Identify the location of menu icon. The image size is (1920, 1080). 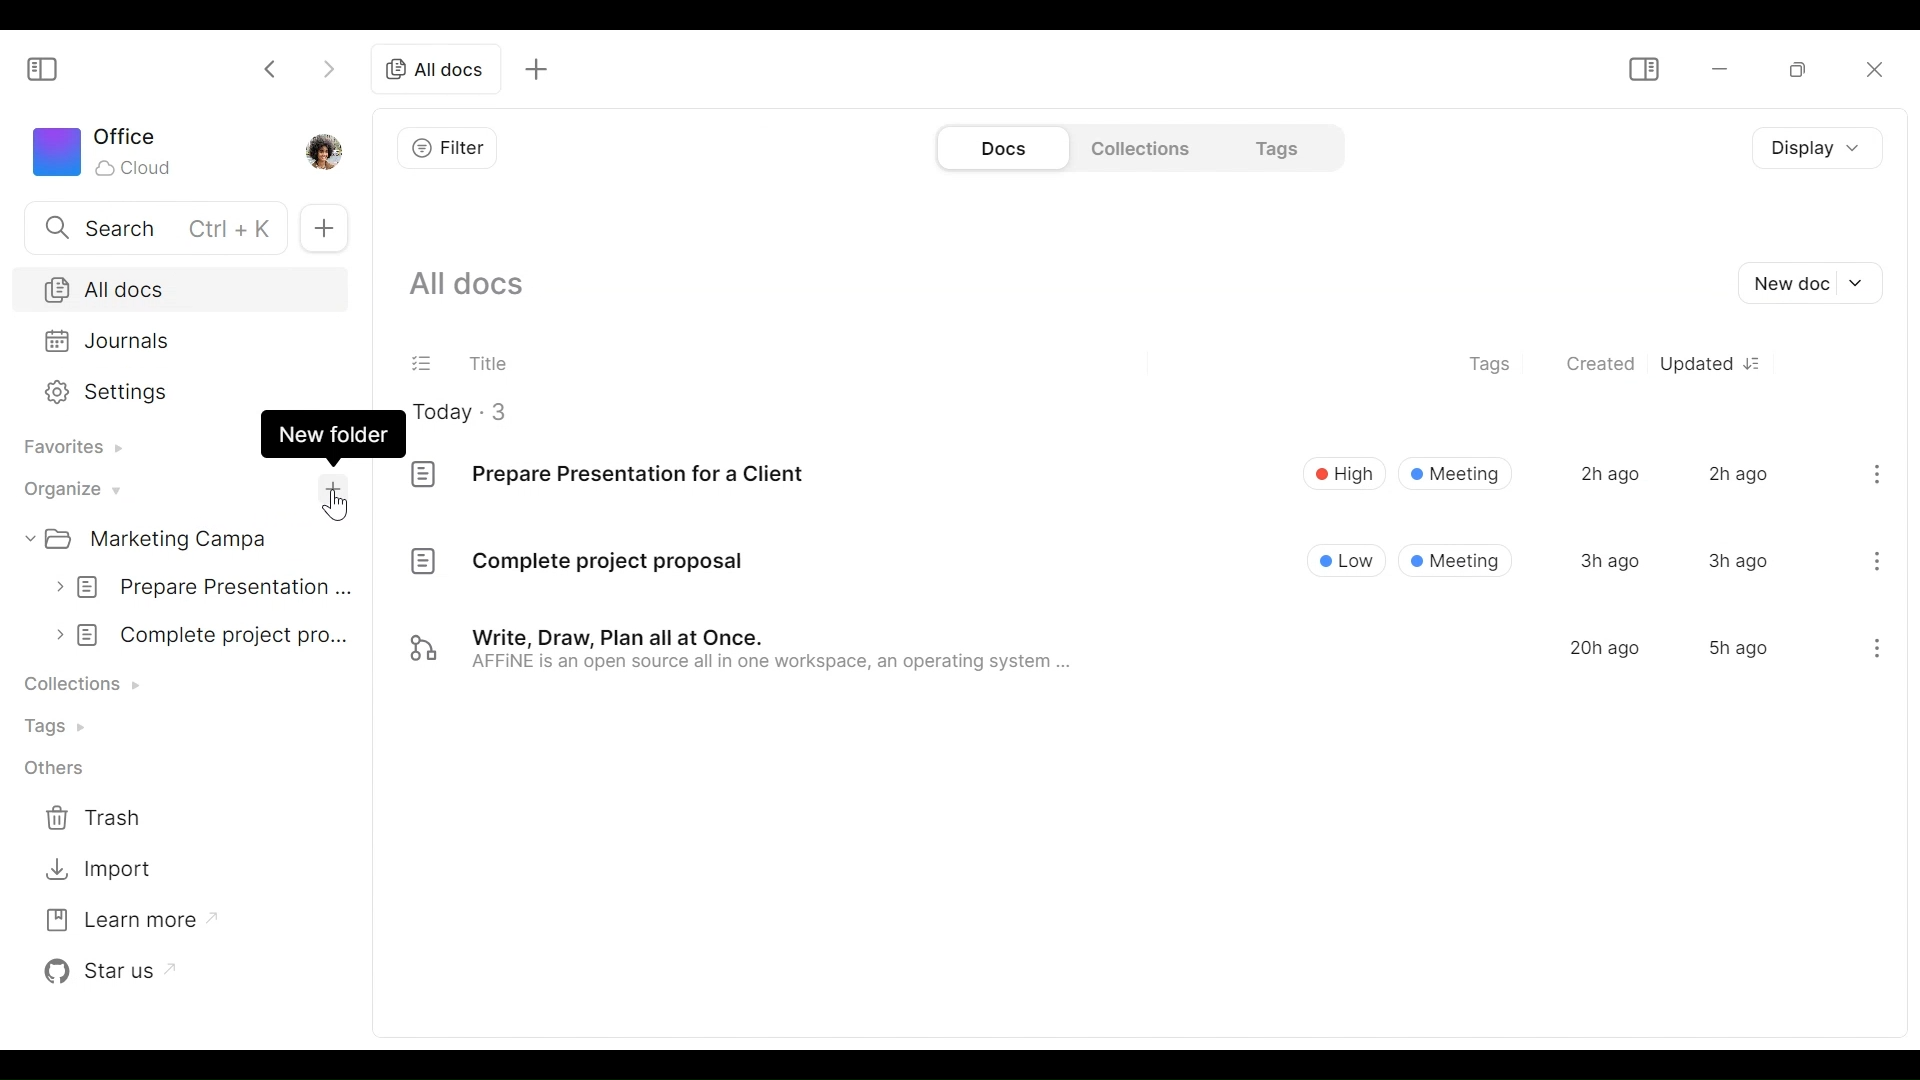
(1874, 652).